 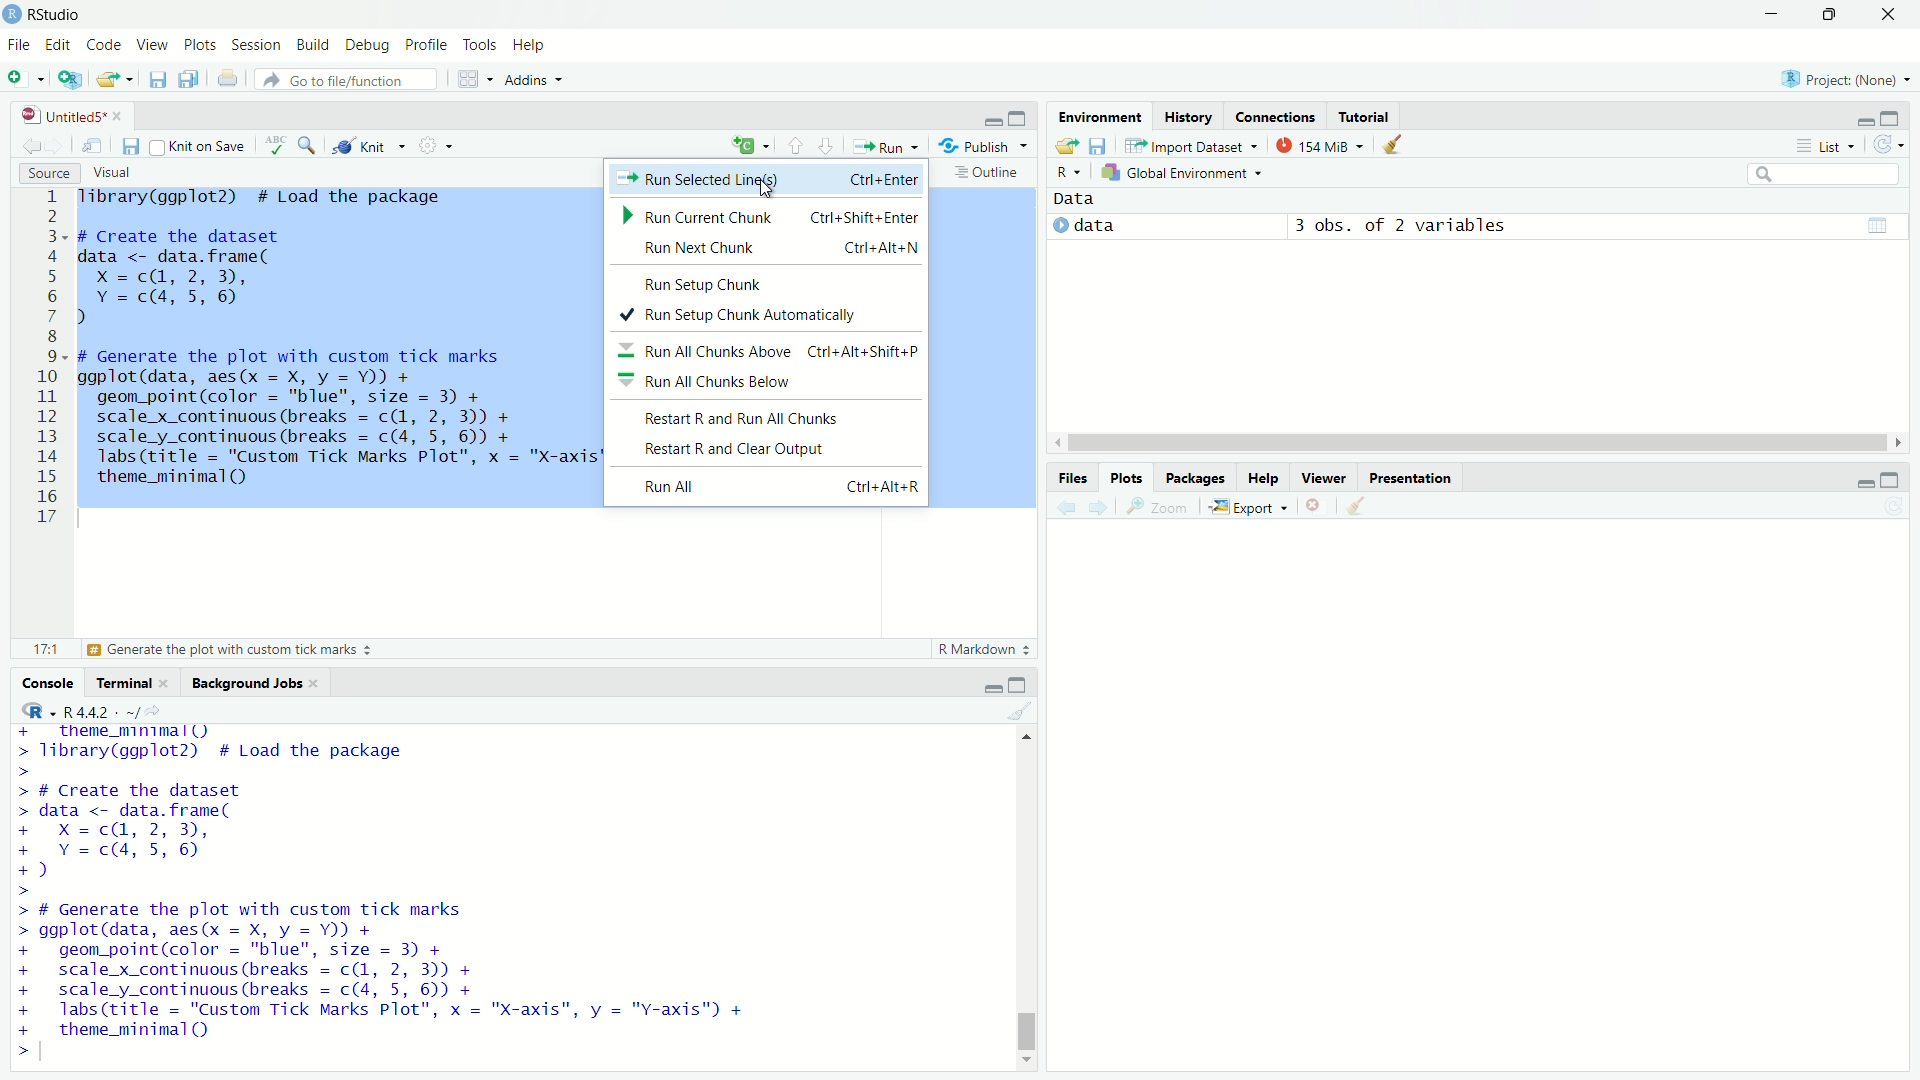 I want to click on settings, so click(x=440, y=146).